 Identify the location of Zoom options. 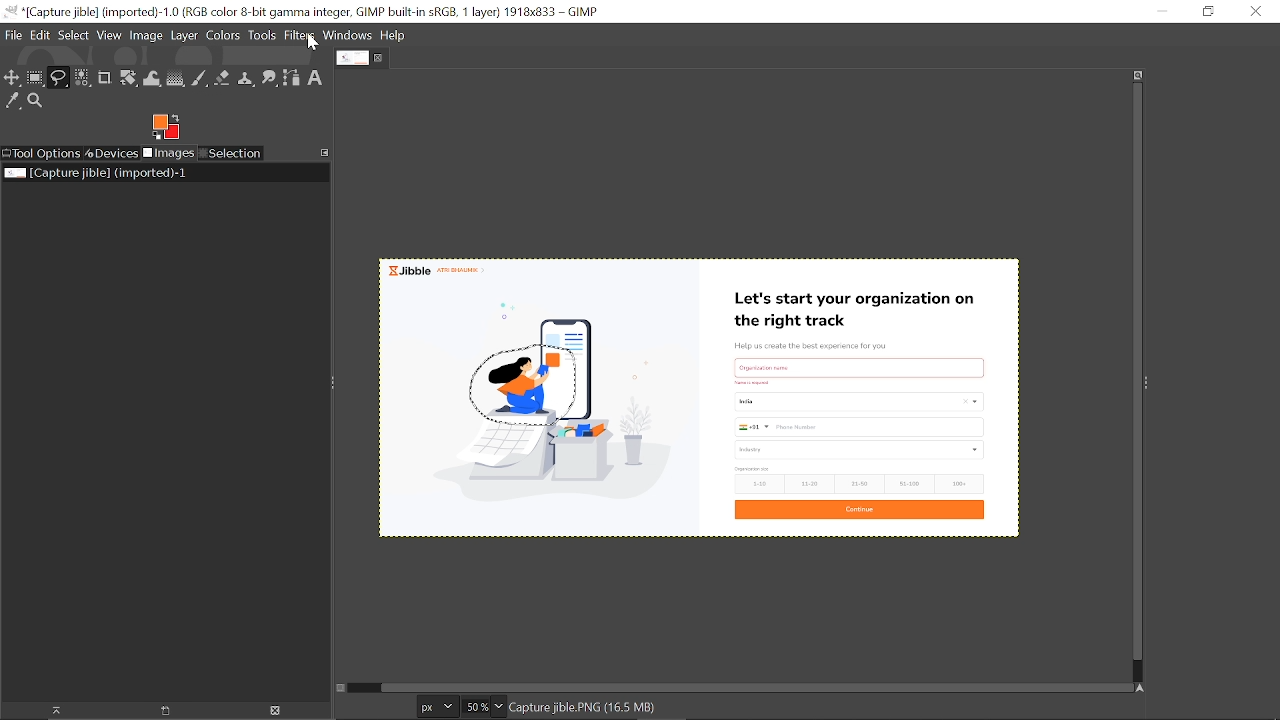
(499, 706).